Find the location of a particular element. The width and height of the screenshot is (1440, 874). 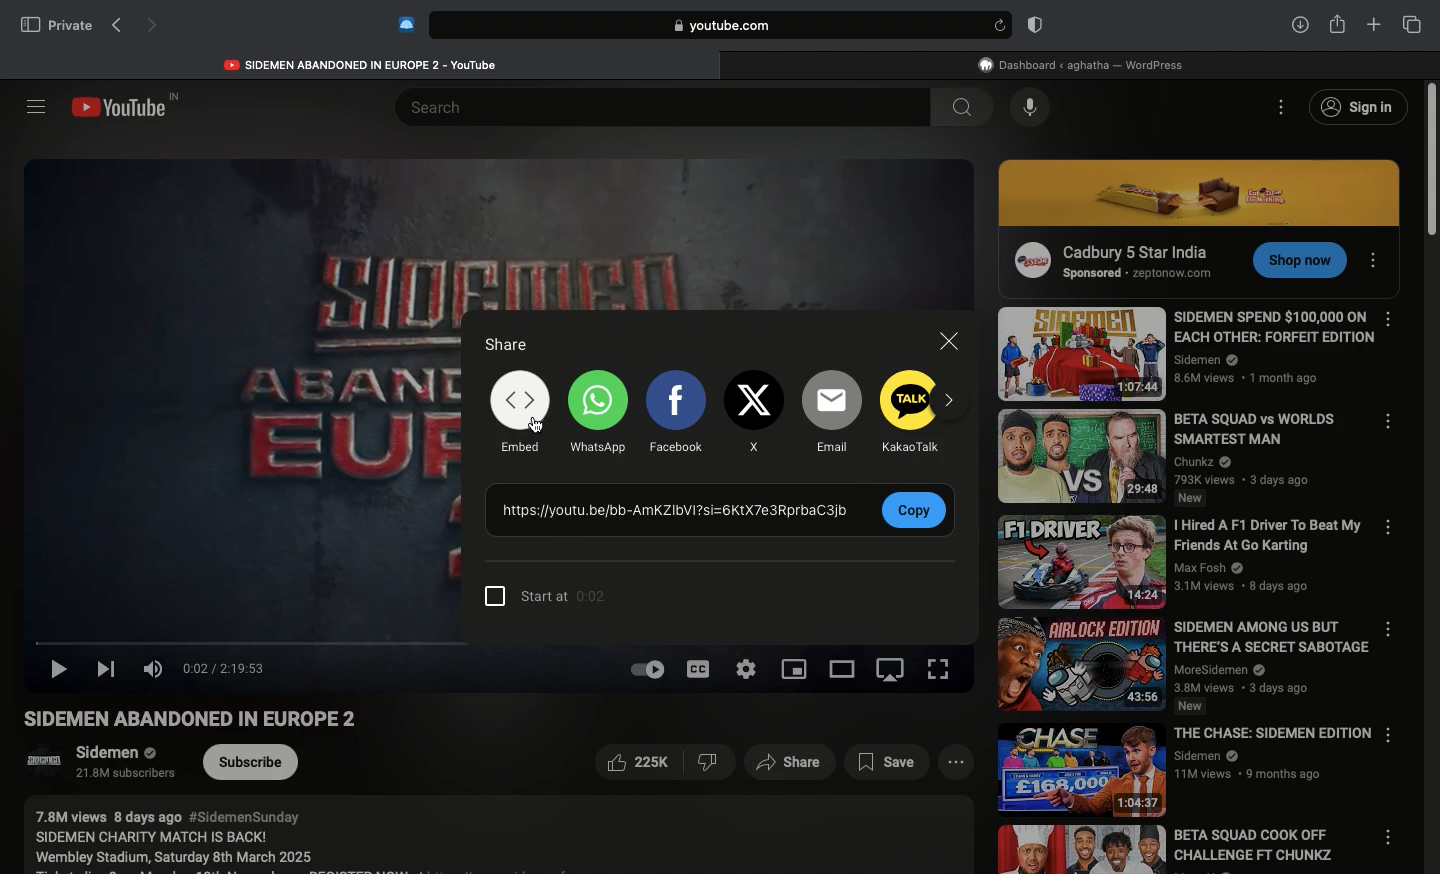

Share is located at coordinates (1337, 22).